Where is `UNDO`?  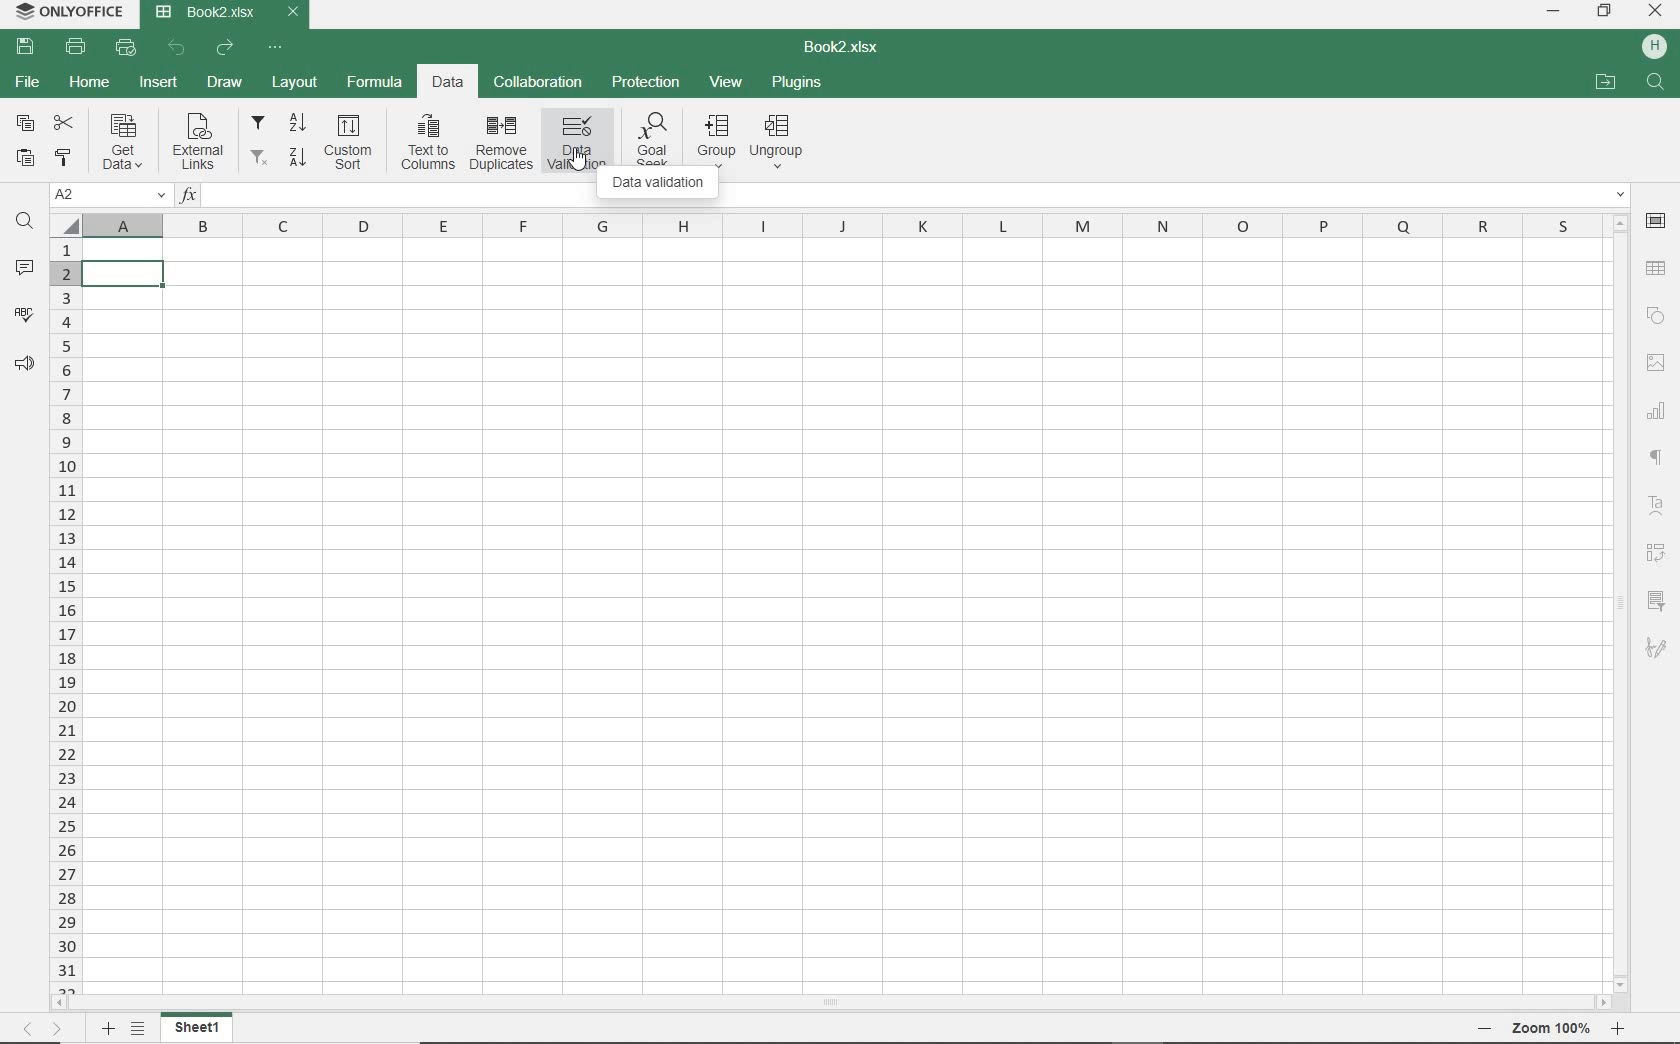
UNDO is located at coordinates (176, 48).